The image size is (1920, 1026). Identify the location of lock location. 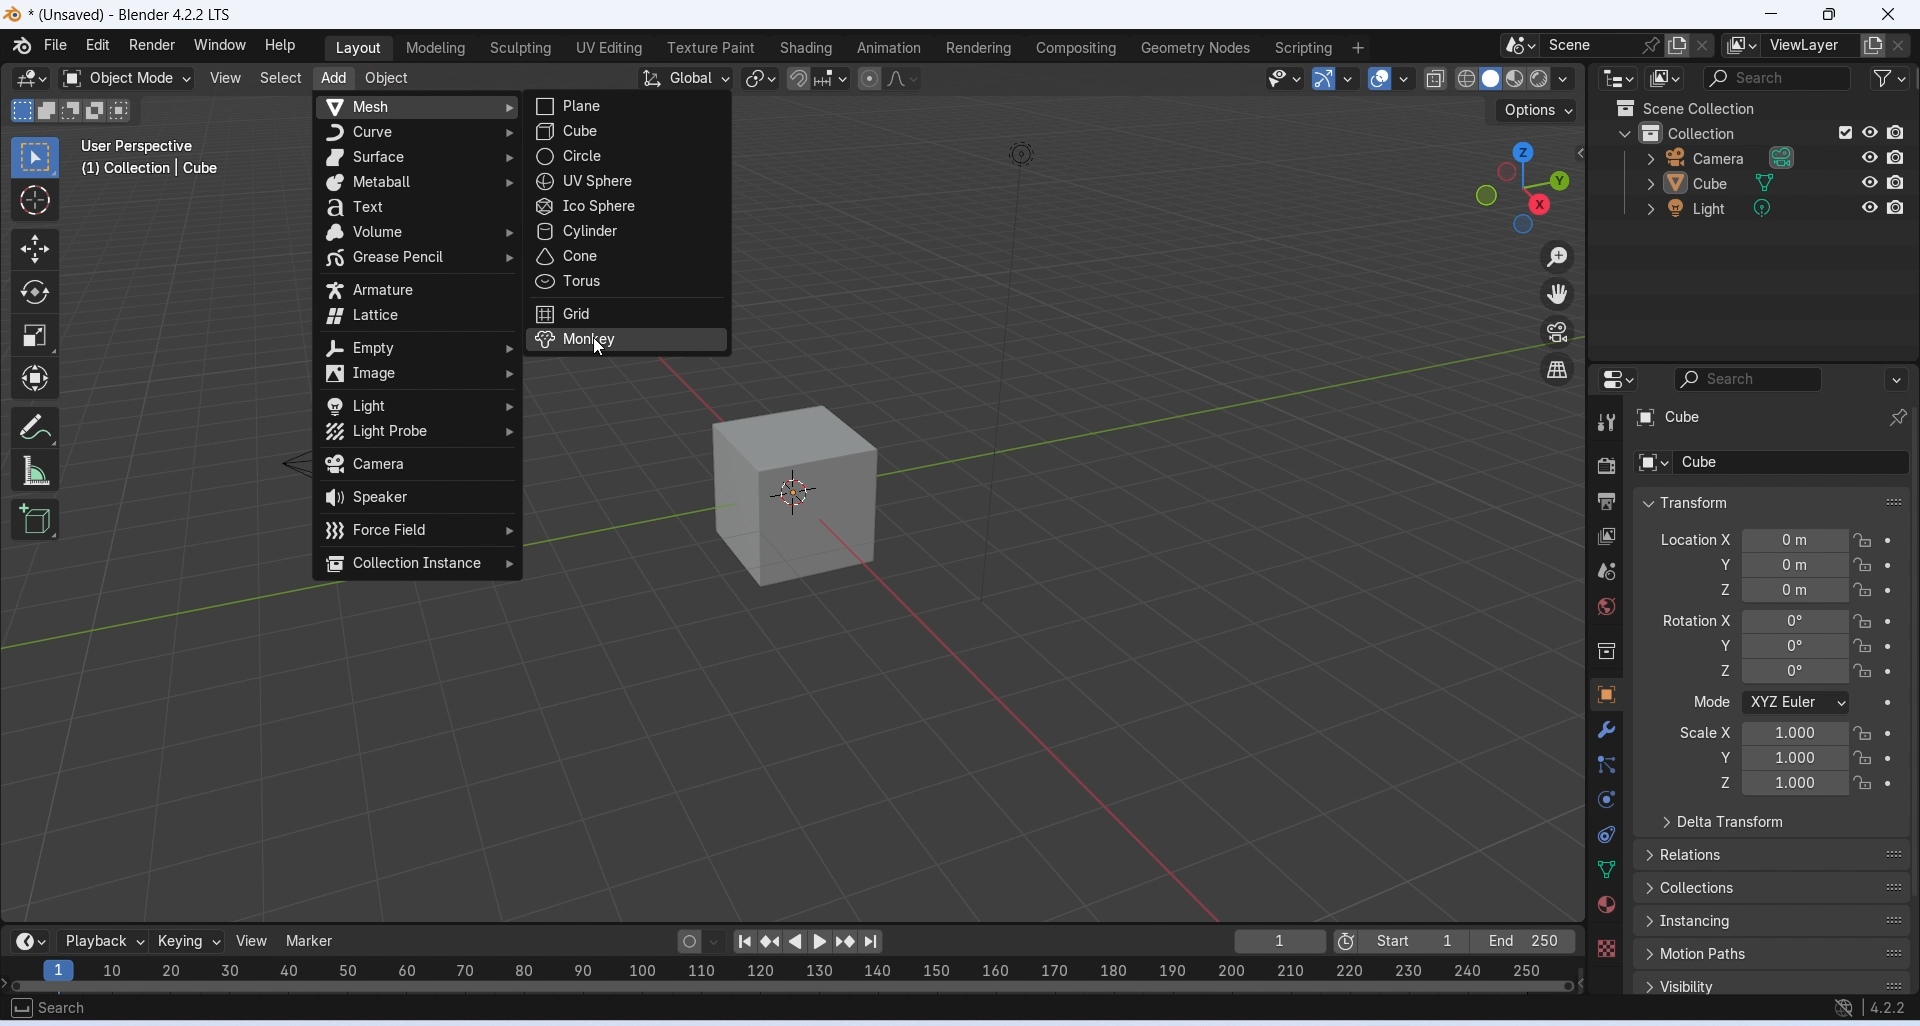
(1862, 621).